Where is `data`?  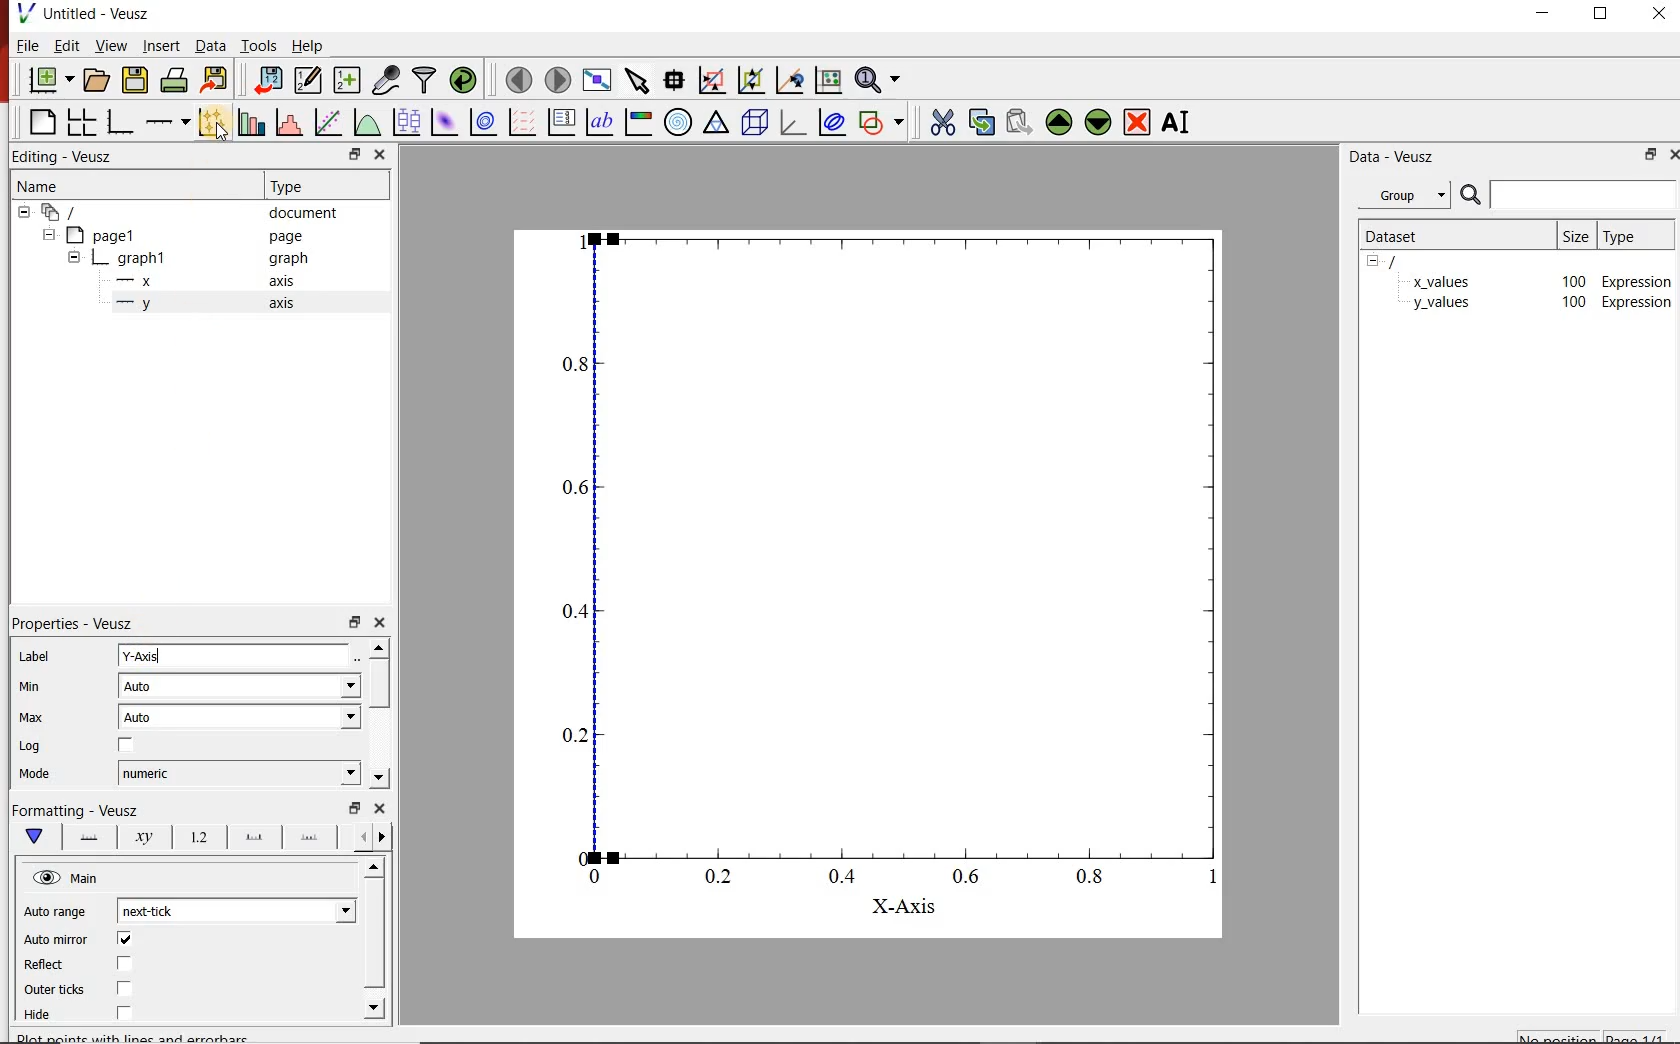 data is located at coordinates (210, 45).